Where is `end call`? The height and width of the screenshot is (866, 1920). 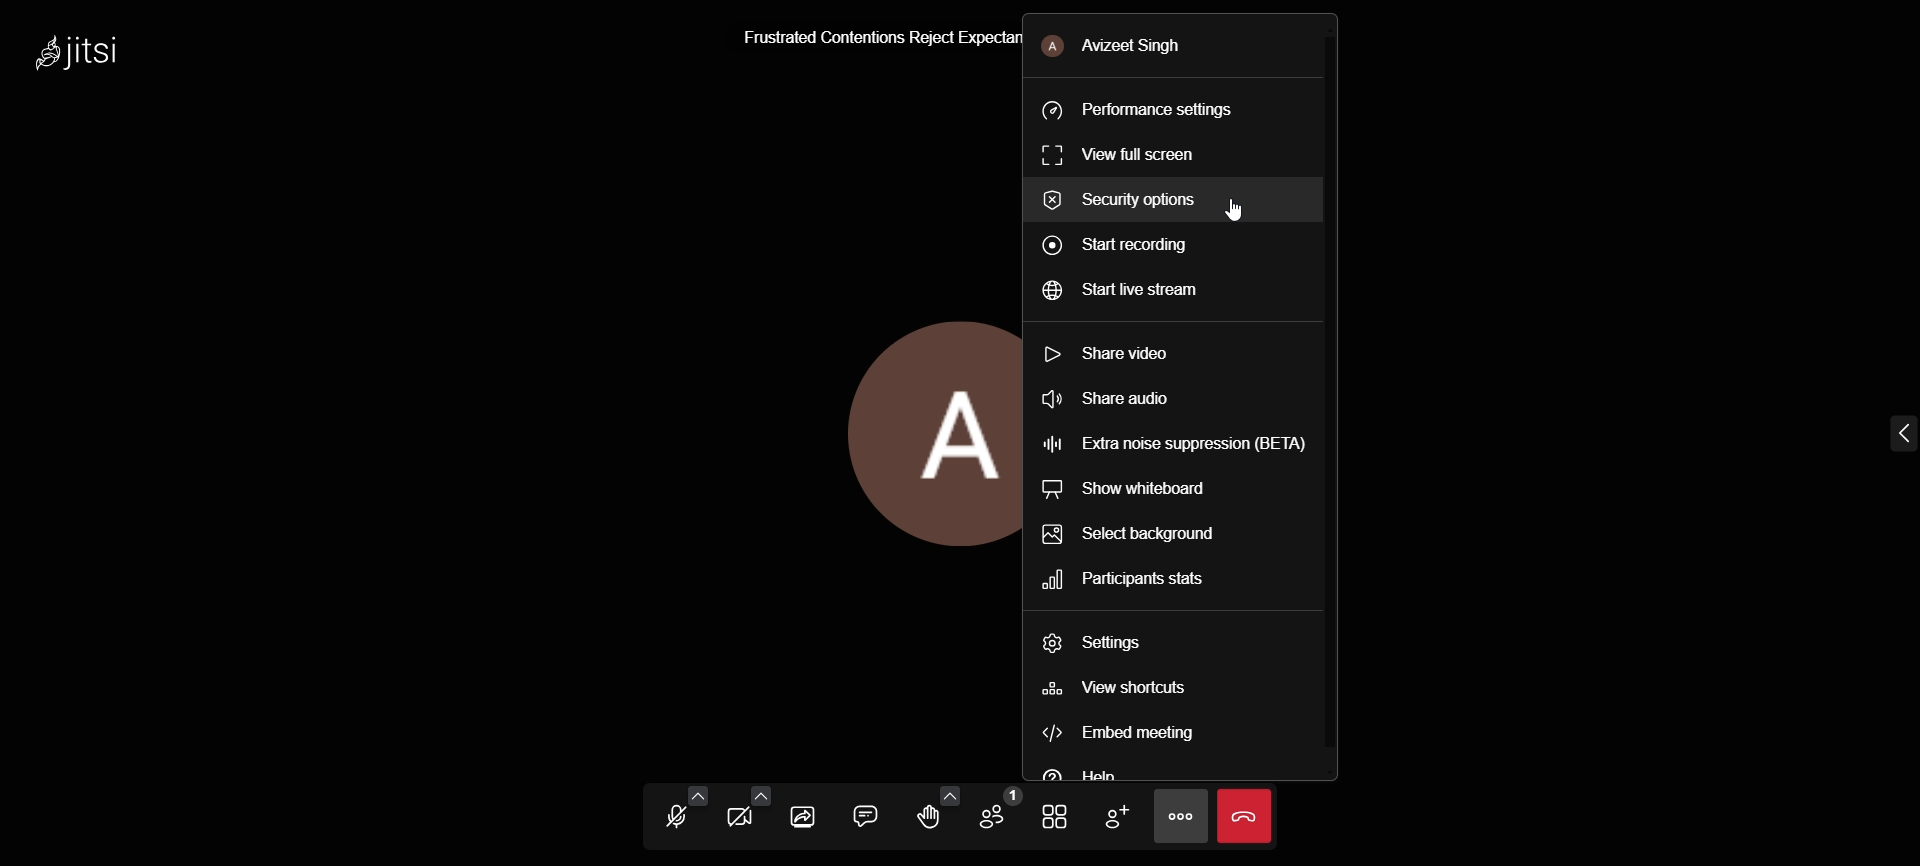
end call is located at coordinates (1248, 819).